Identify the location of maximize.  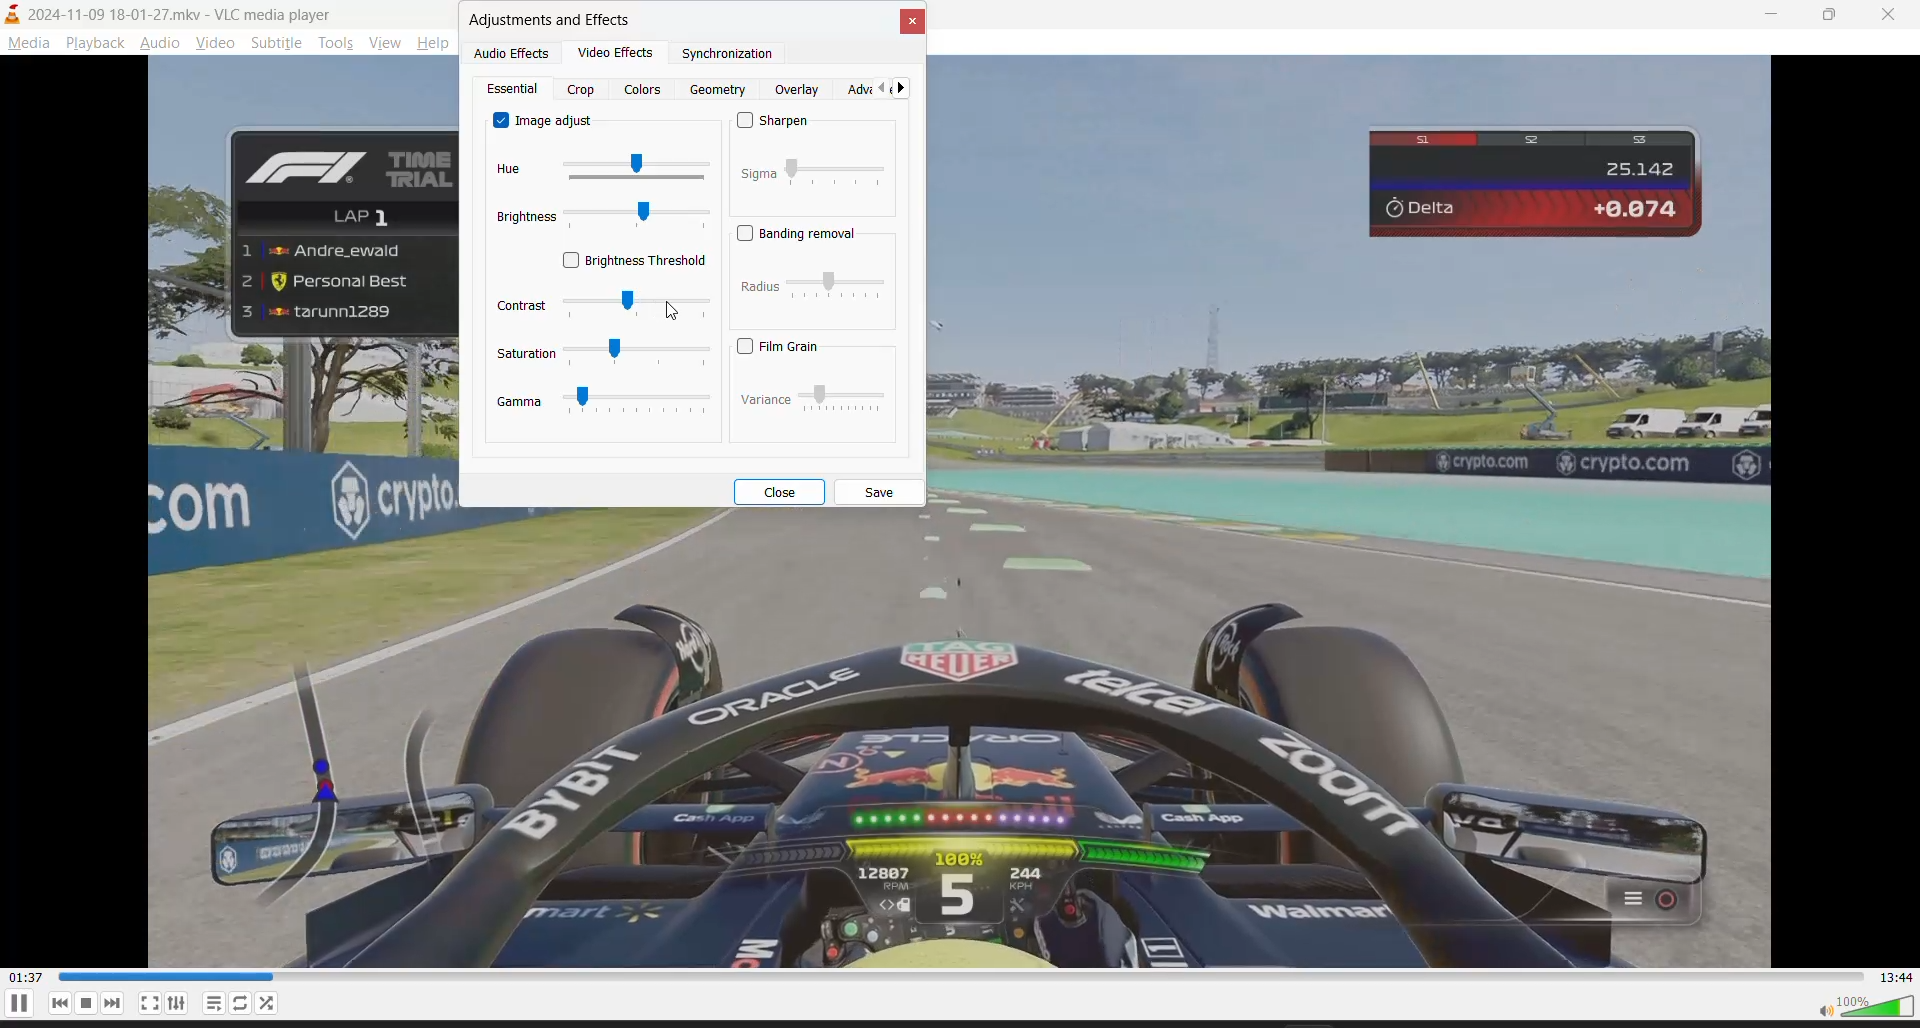
(1831, 13).